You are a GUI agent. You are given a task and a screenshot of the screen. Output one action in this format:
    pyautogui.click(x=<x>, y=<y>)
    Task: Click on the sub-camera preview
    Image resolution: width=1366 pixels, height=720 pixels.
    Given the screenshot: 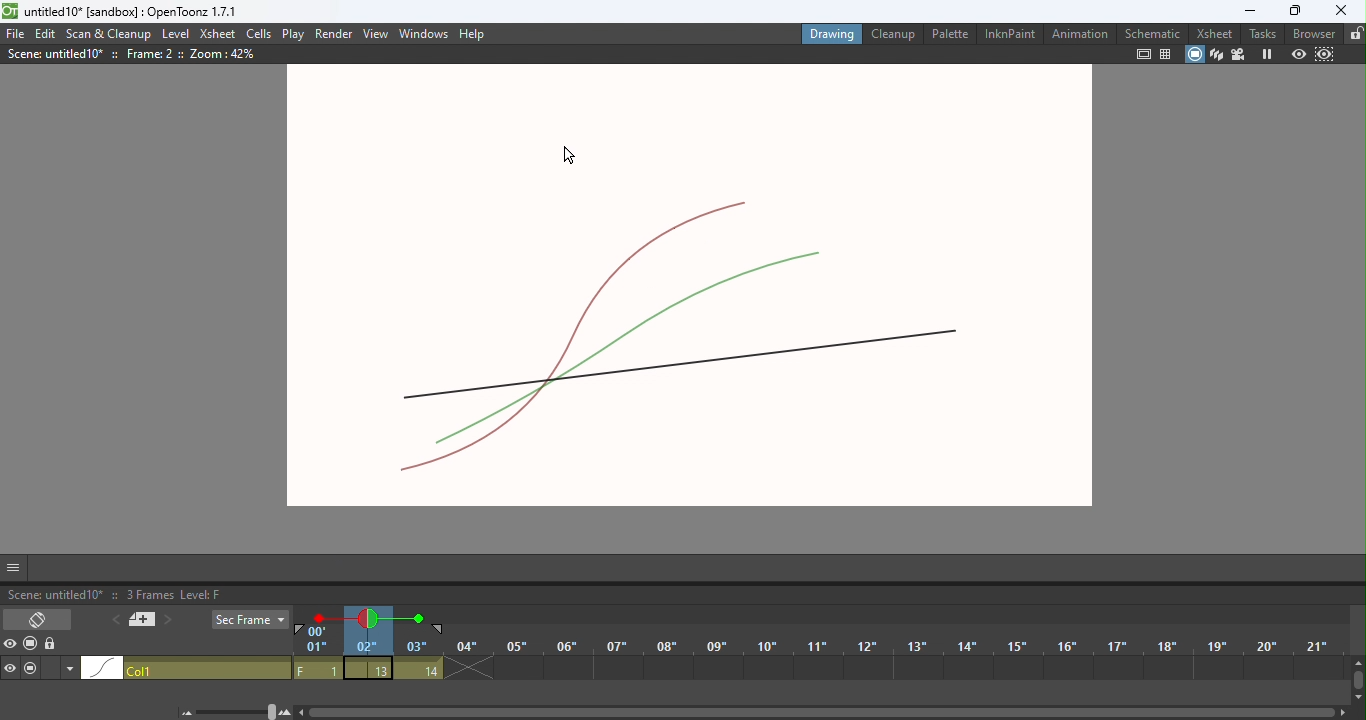 What is the action you would take?
    pyautogui.click(x=1326, y=53)
    